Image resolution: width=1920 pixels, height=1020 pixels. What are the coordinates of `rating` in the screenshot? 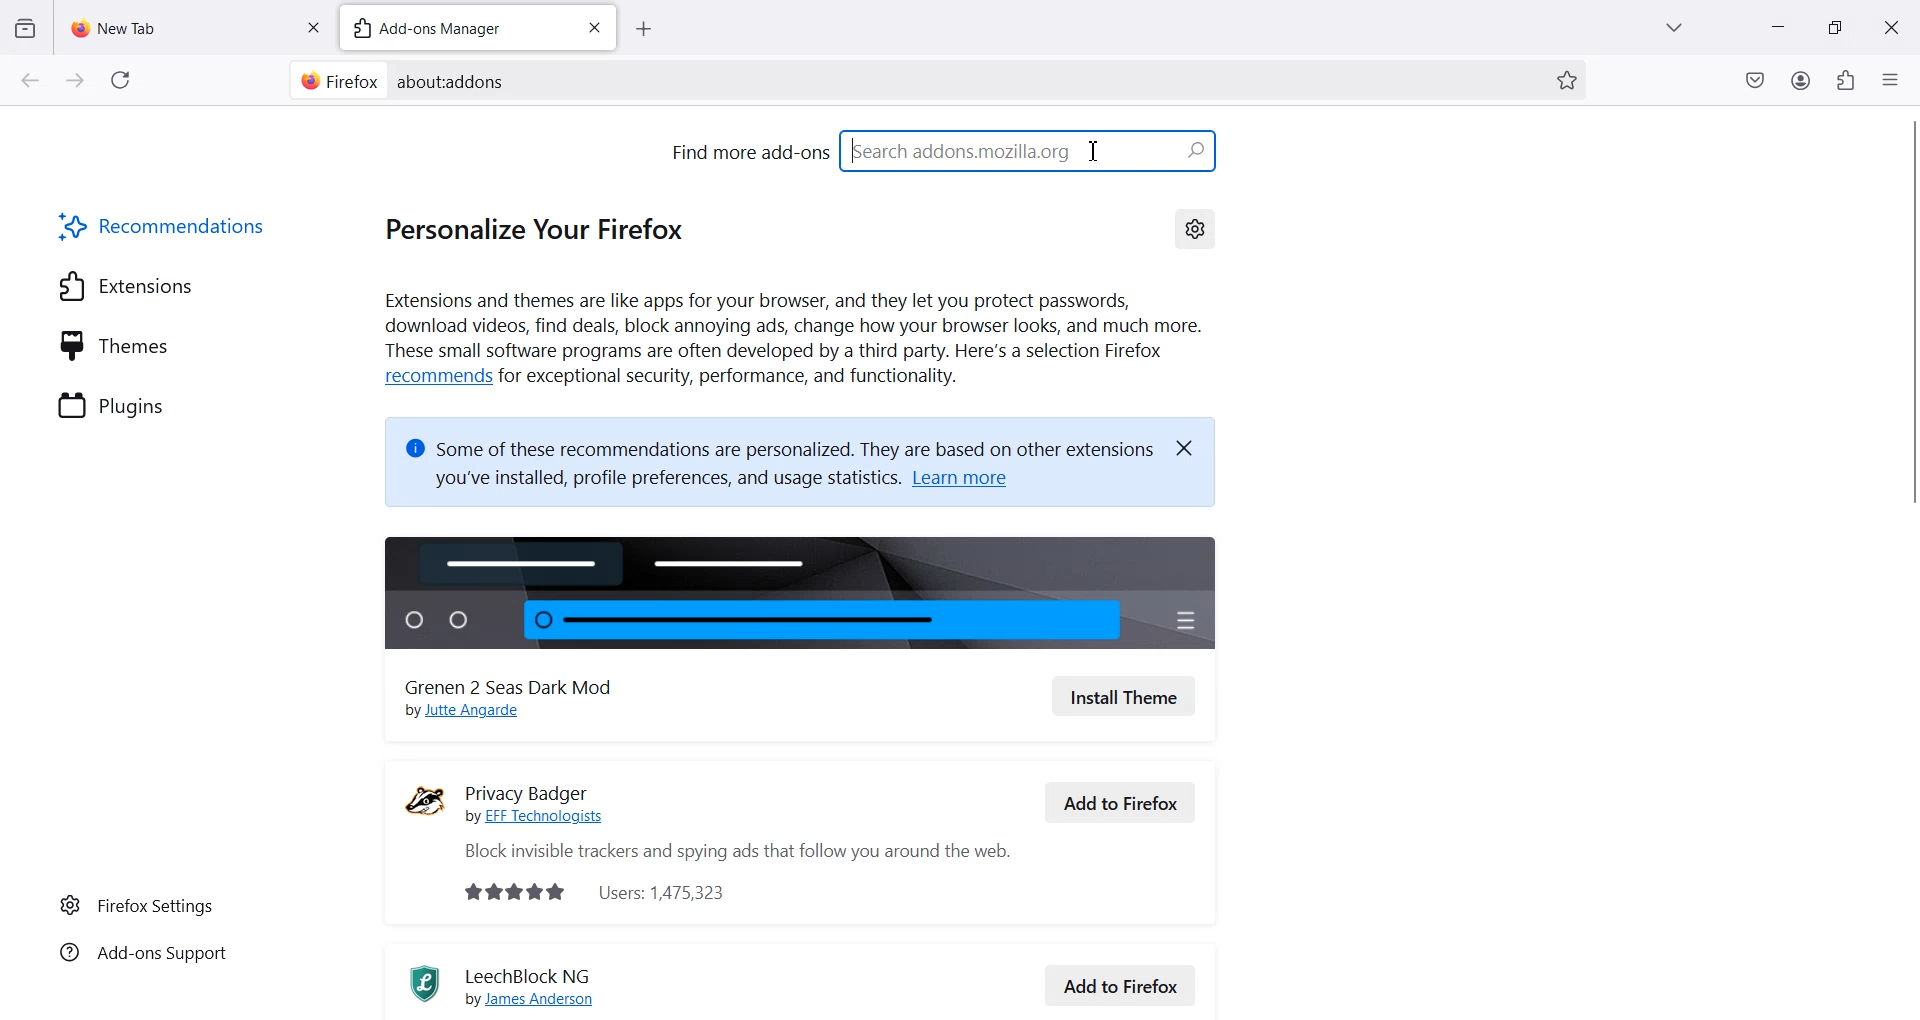 It's located at (505, 892).